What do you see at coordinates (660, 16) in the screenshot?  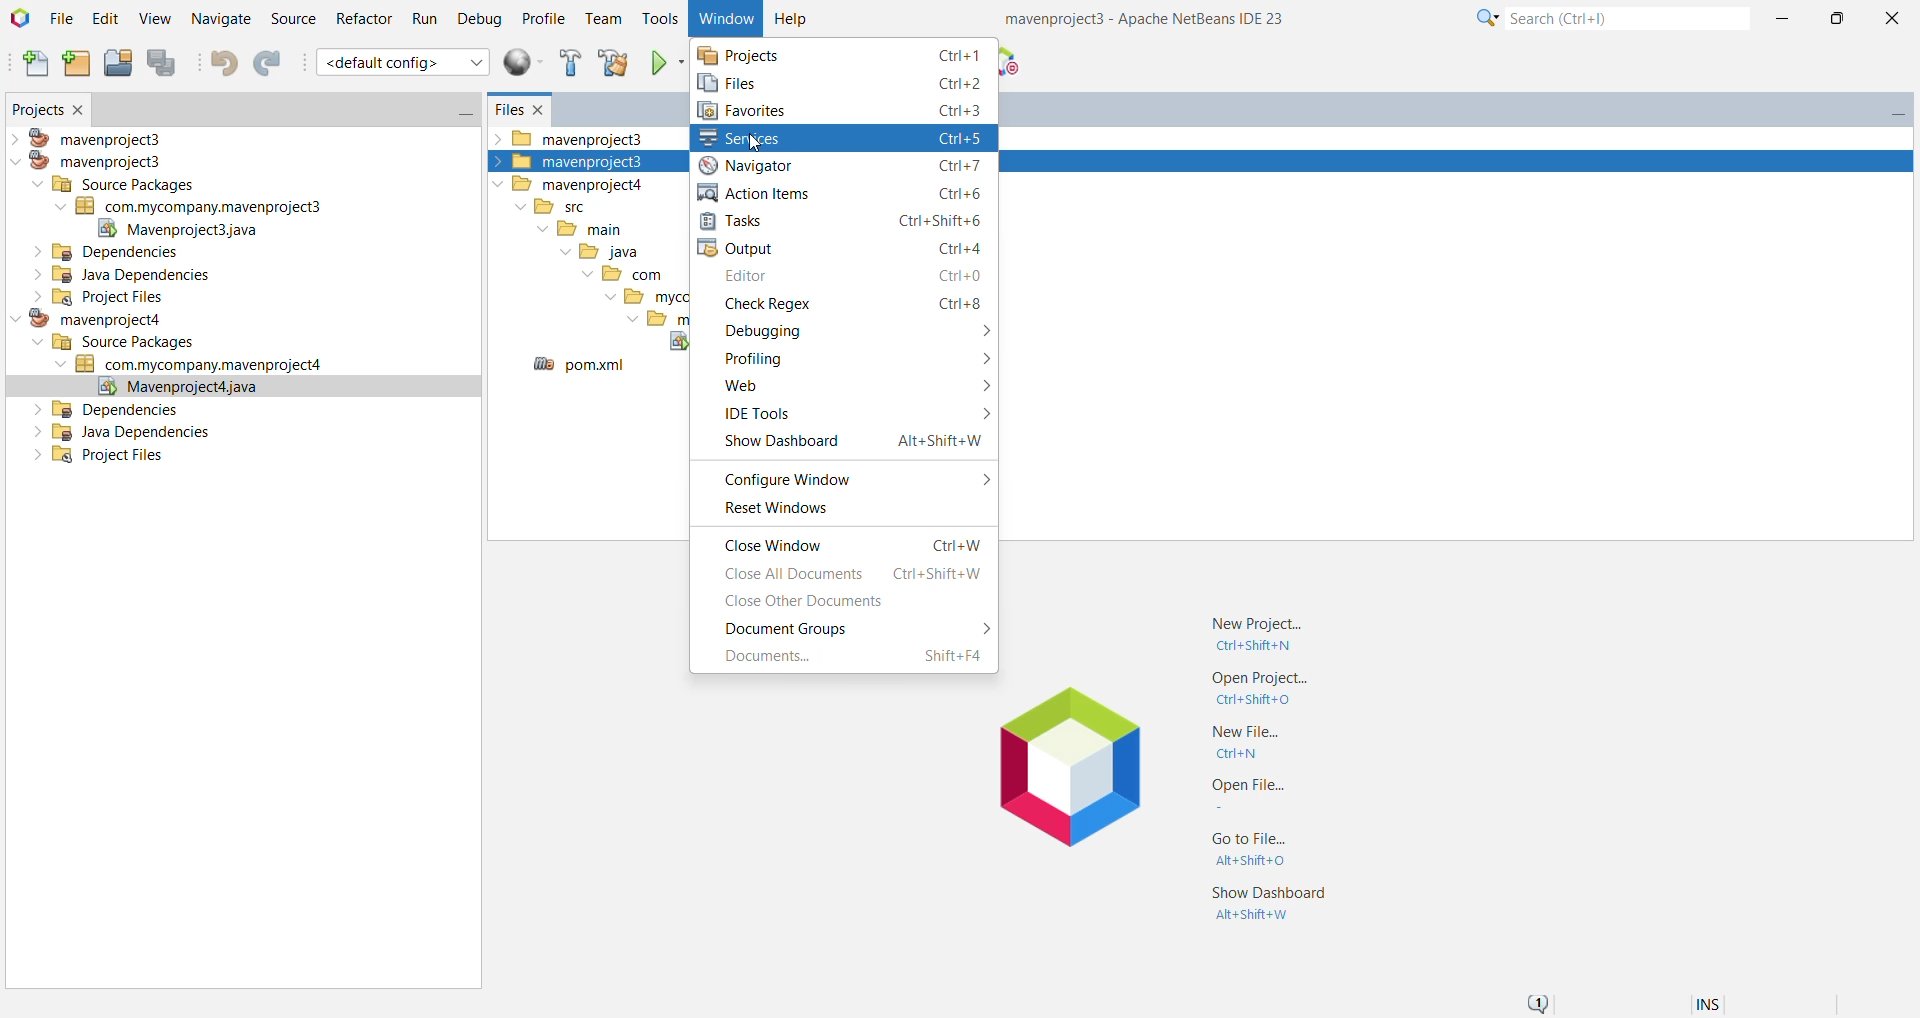 I see `Tools` at bounding box center [660, 16].